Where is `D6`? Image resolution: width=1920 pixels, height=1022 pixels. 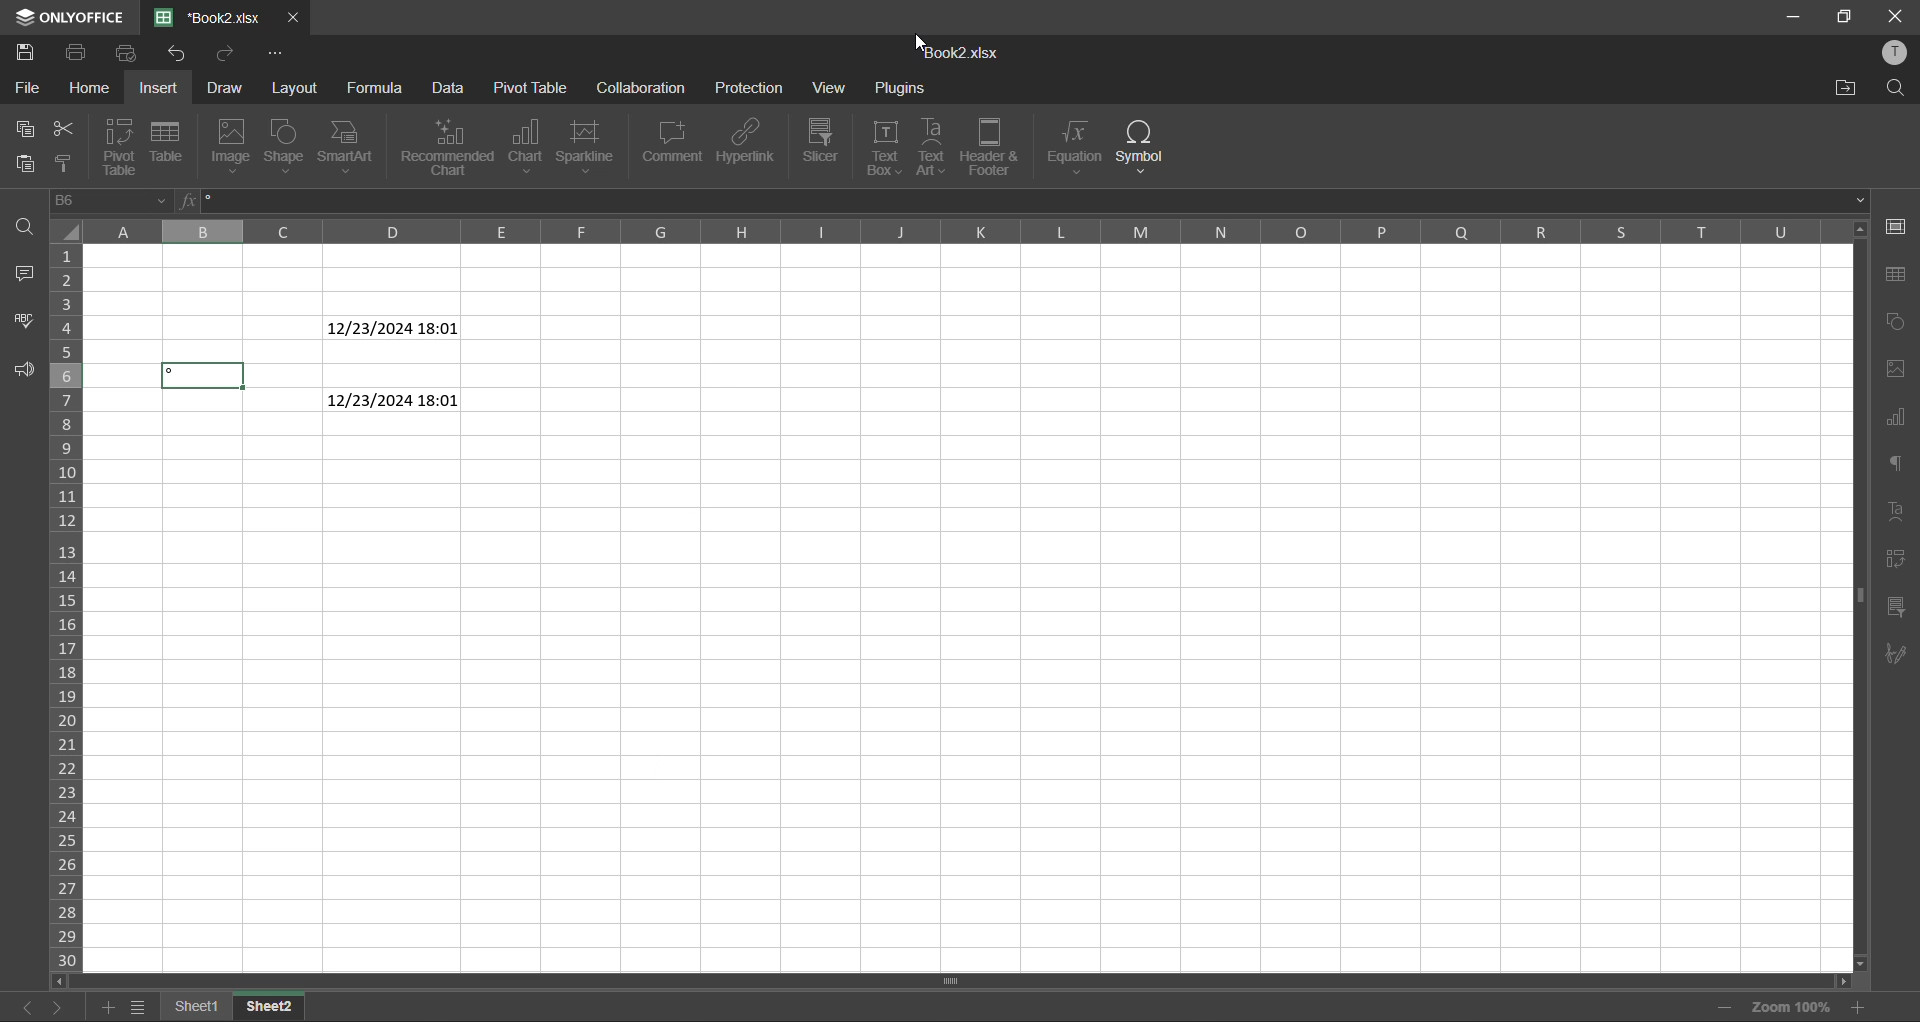 D6 is located at coordinates (112, 200).